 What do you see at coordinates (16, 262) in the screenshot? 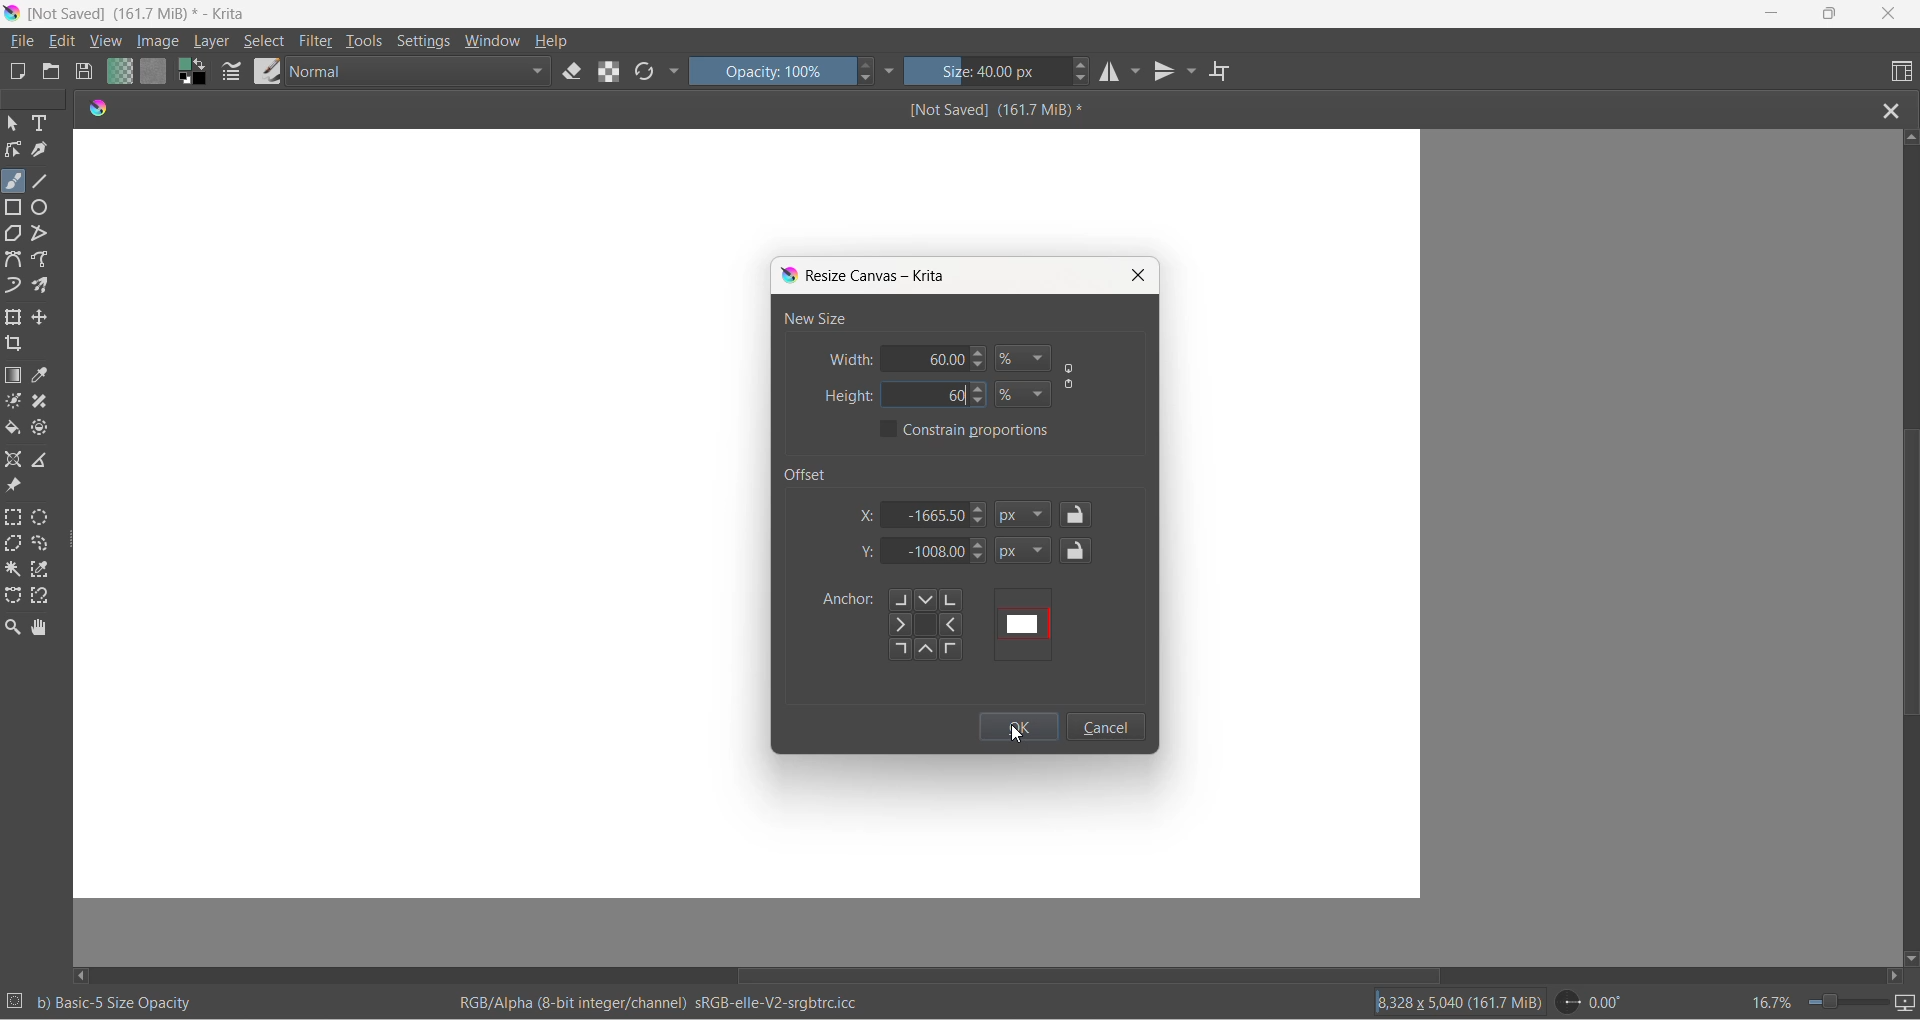
I see `Bezier curve tool ` at bounding box center [16, 262].